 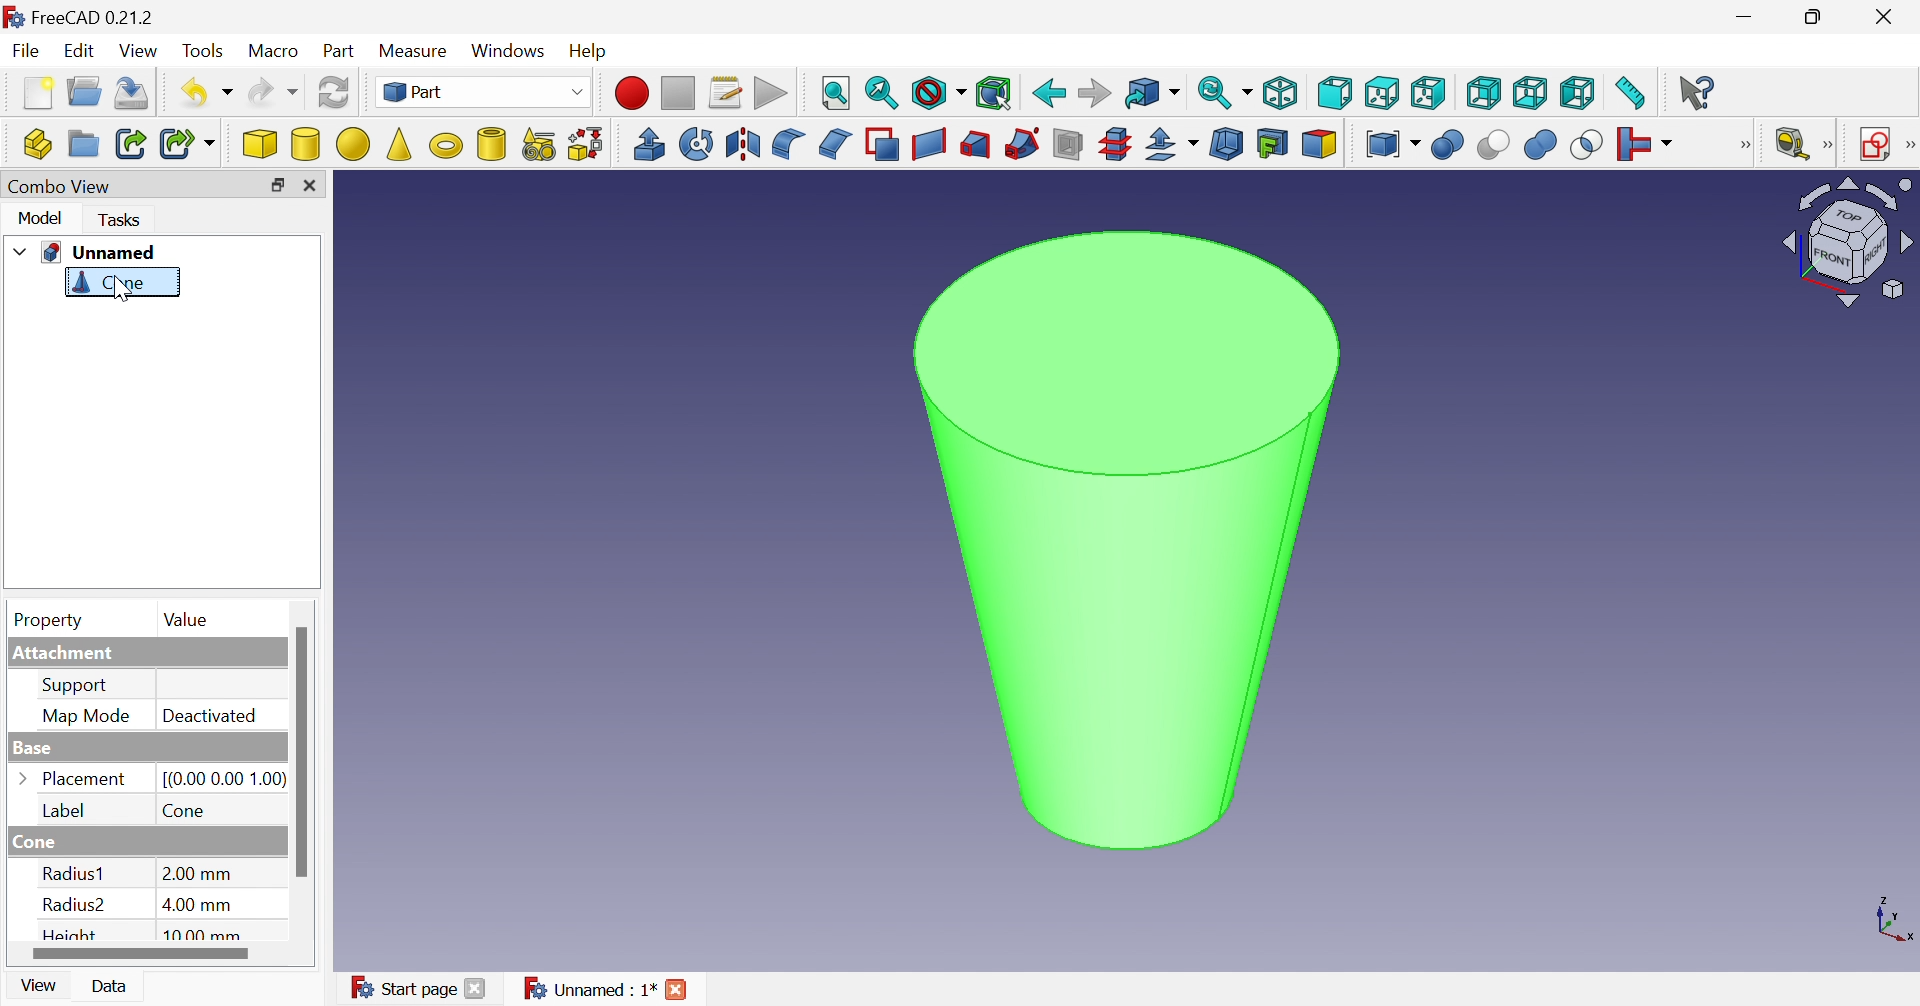 I want to click on Cone, so click(x=32, y=842).